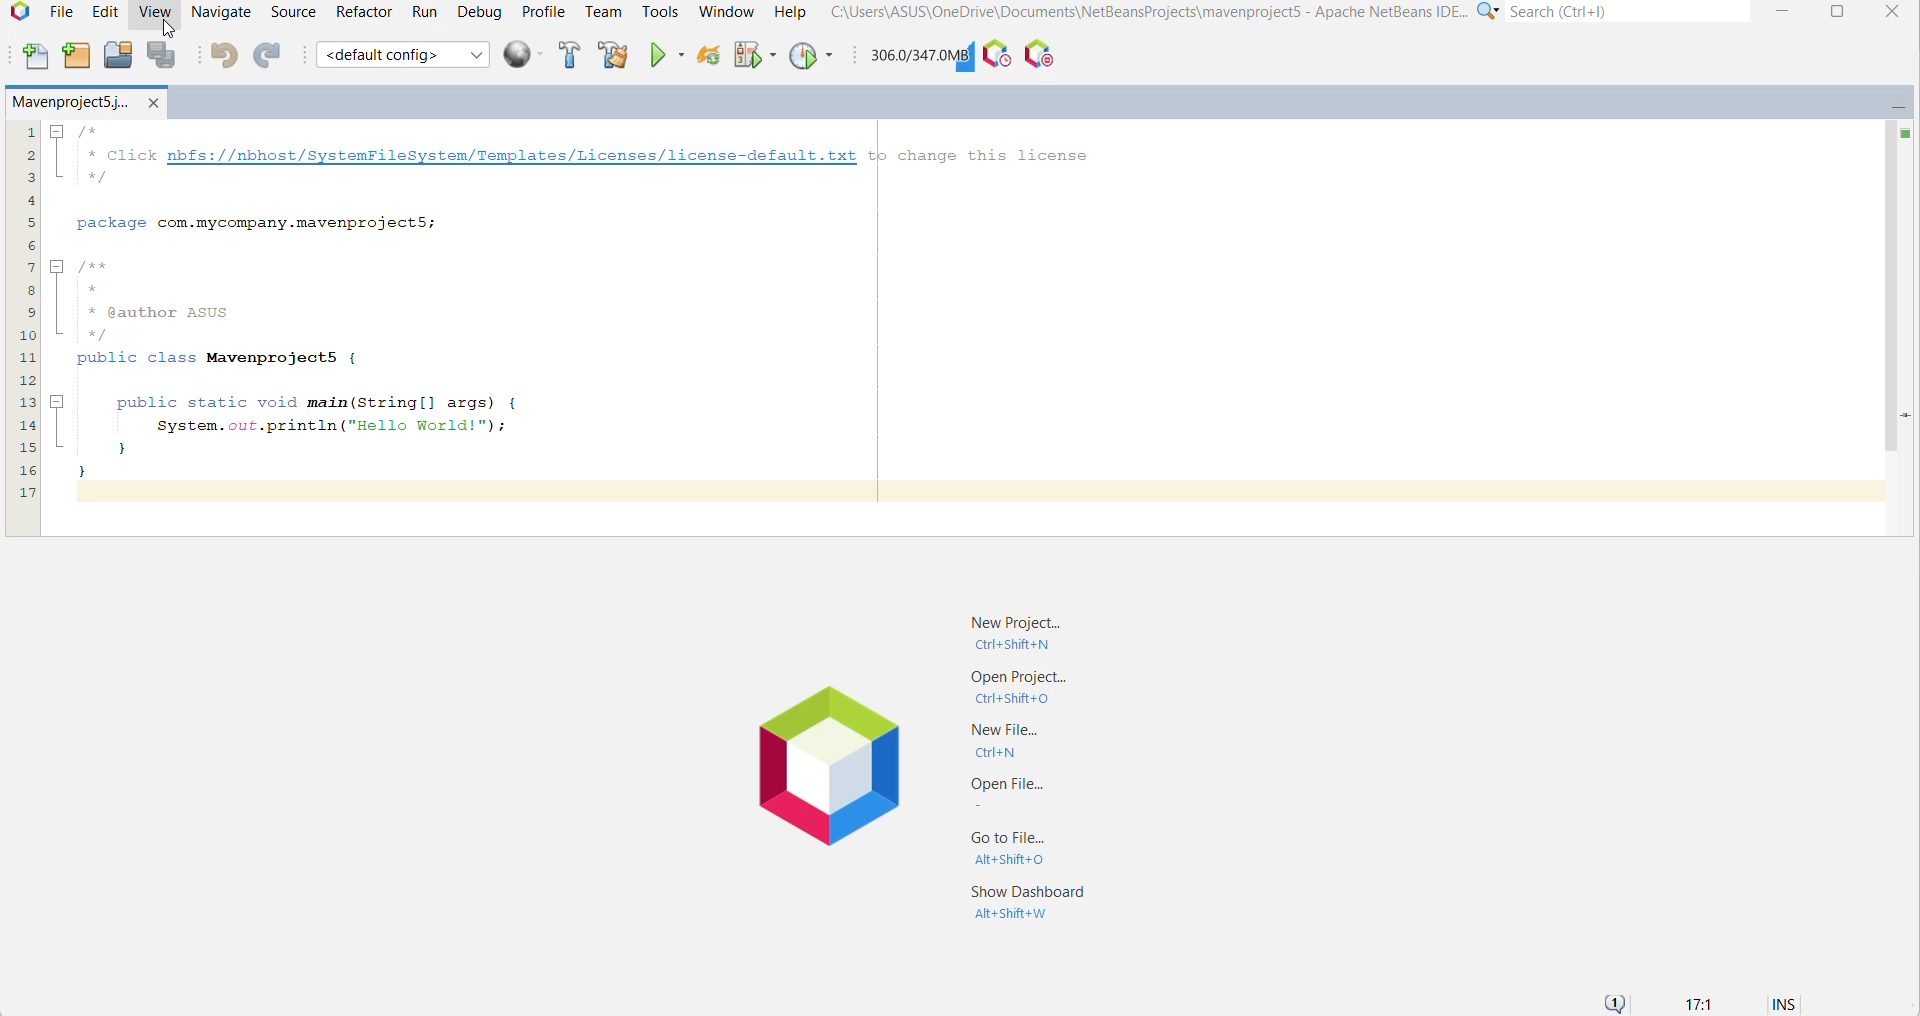 The height and width of the screenshot is (1016, 1920). I want to click on public static void main(String[] args) {
7 System.out.println("Hello World!");
}
}, so click(310, 429).